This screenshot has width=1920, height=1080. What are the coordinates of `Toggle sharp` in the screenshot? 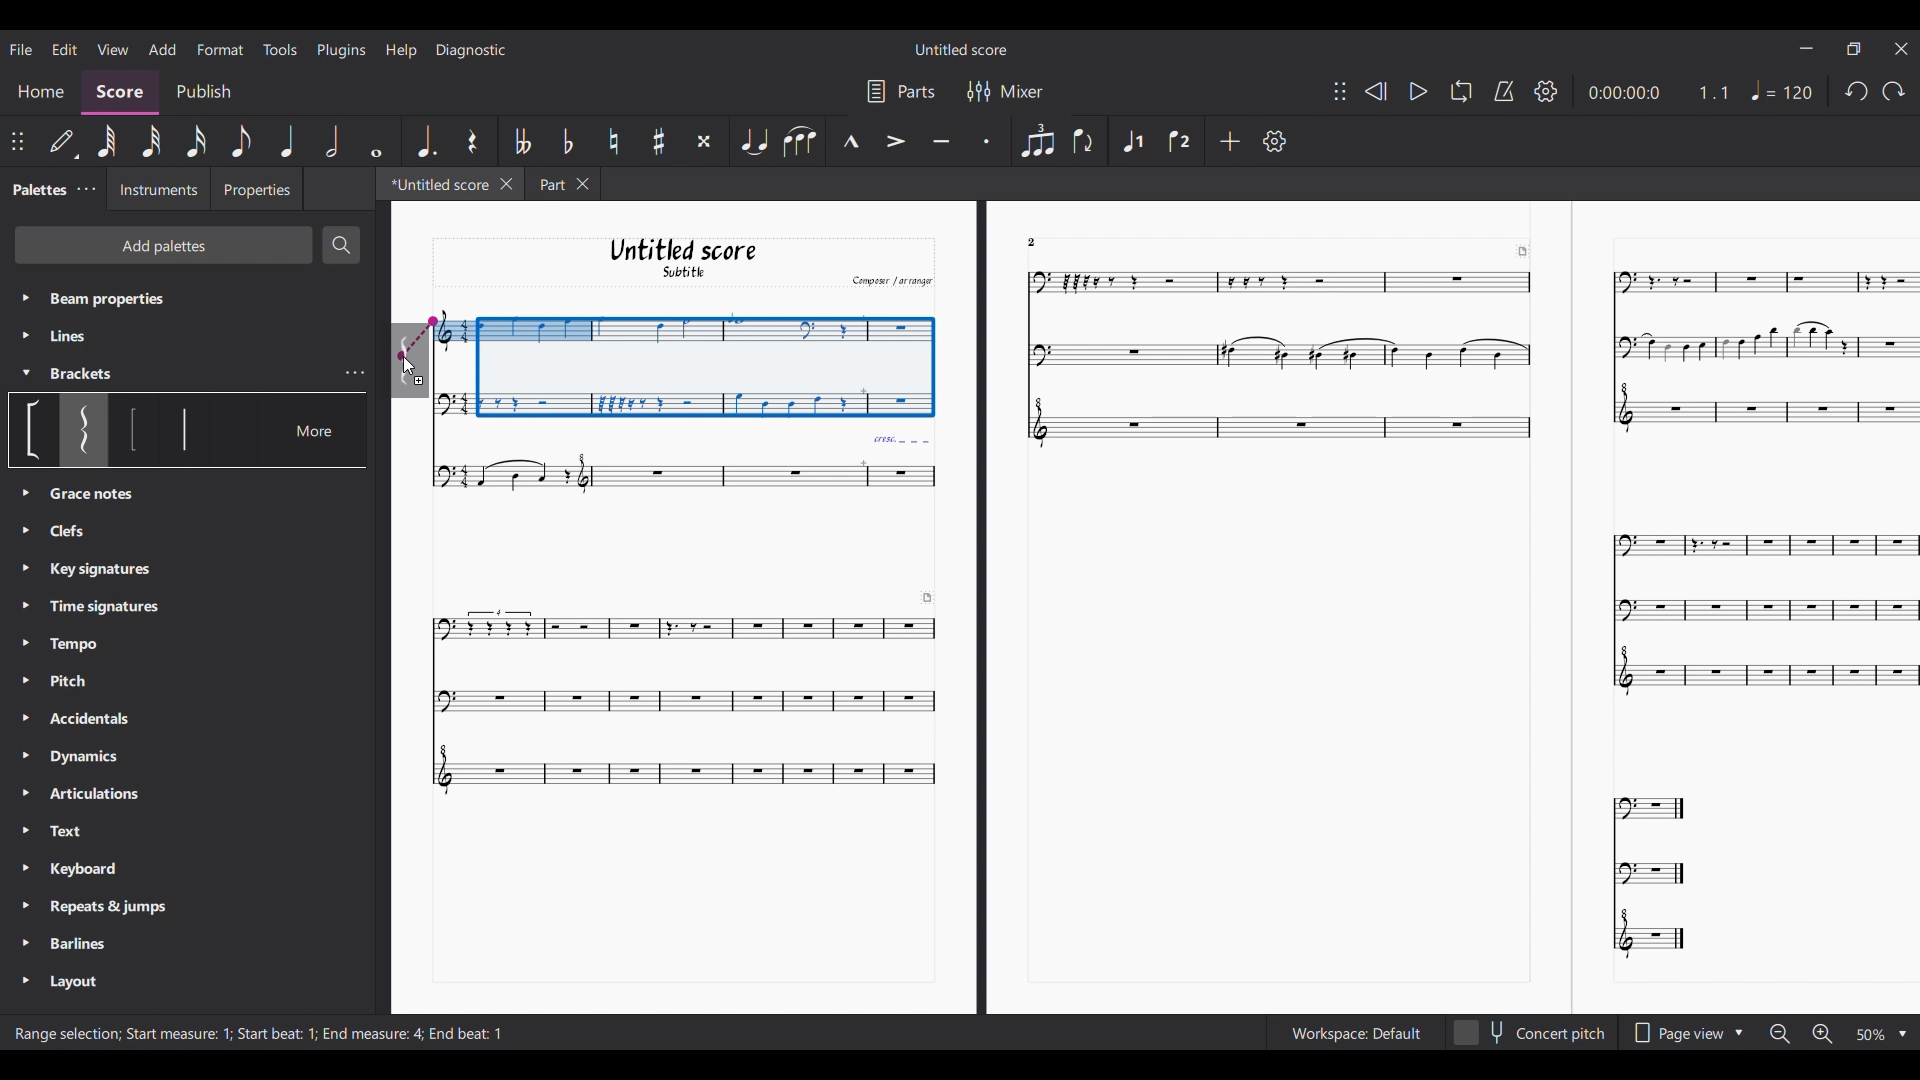 It's located at (659, 141).